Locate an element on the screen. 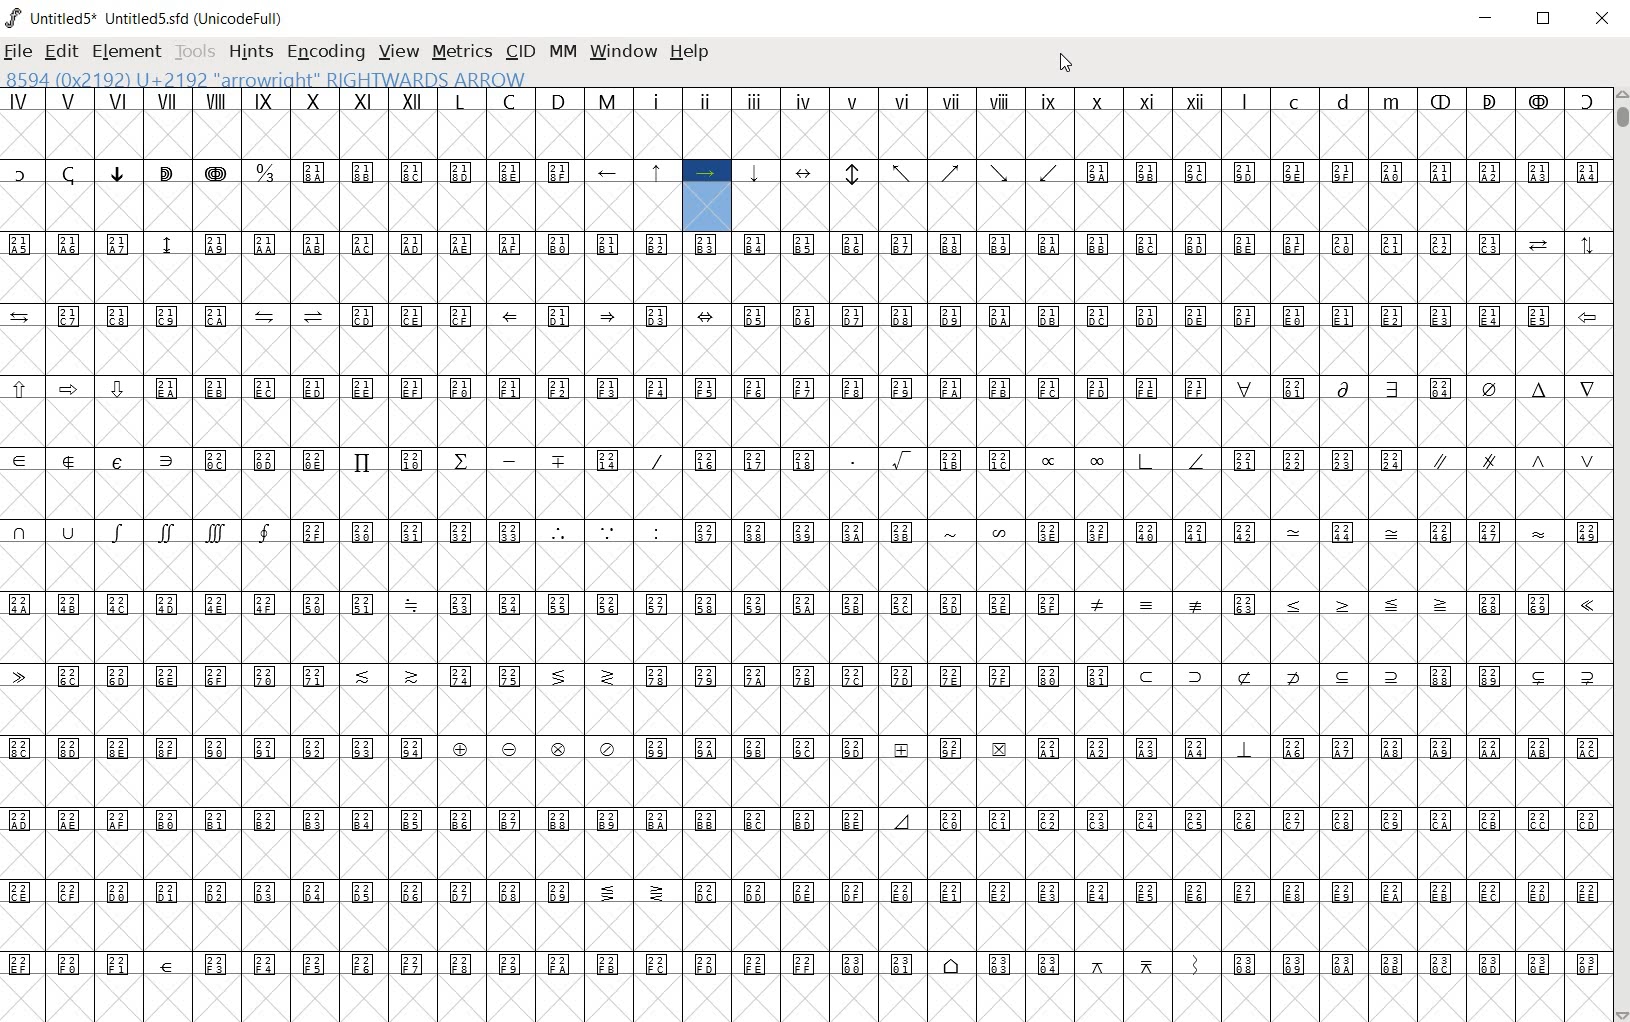 The height and width of the screenshot is (1022, 1630). 8594 (0x2192) U+2192 "arrowright" RIGHTWARDS ARROW is located at coordinates (266, 79).